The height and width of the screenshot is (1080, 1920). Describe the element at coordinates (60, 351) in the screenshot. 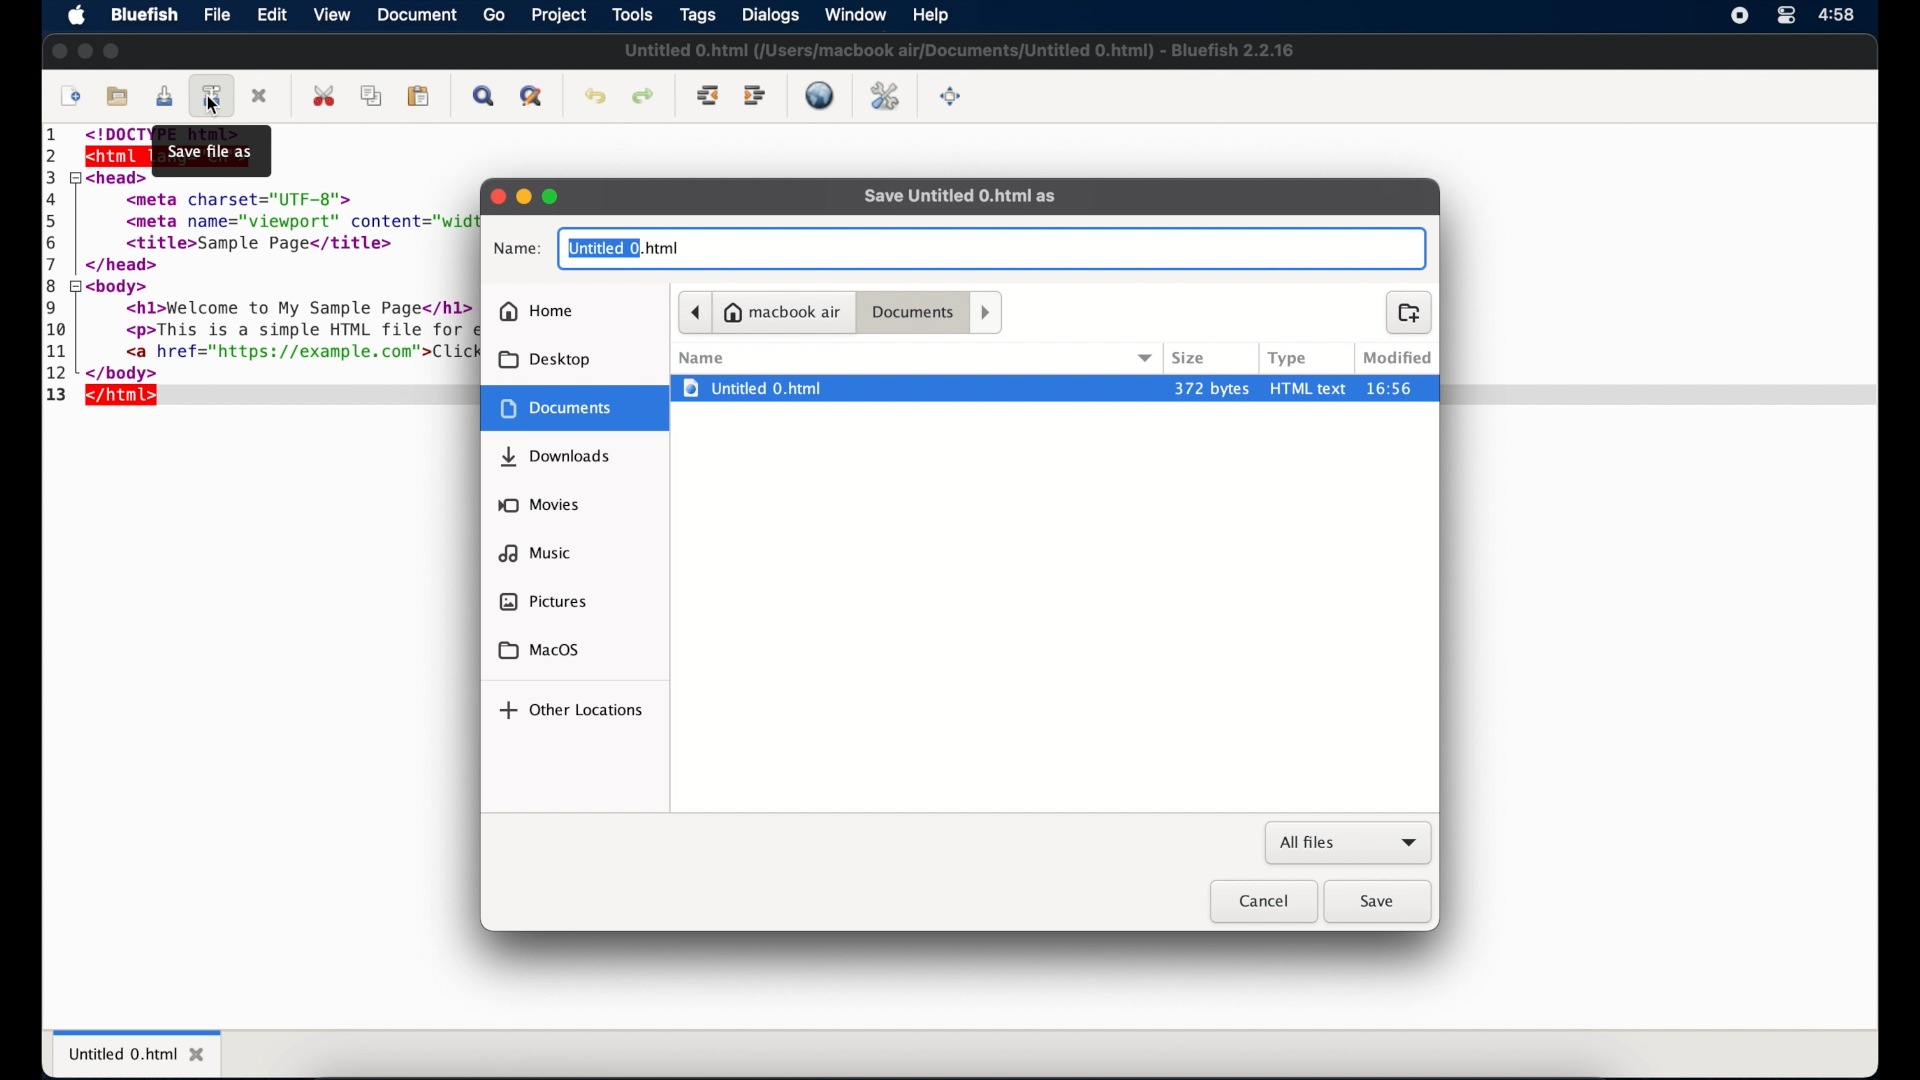

I see `11` at that location.